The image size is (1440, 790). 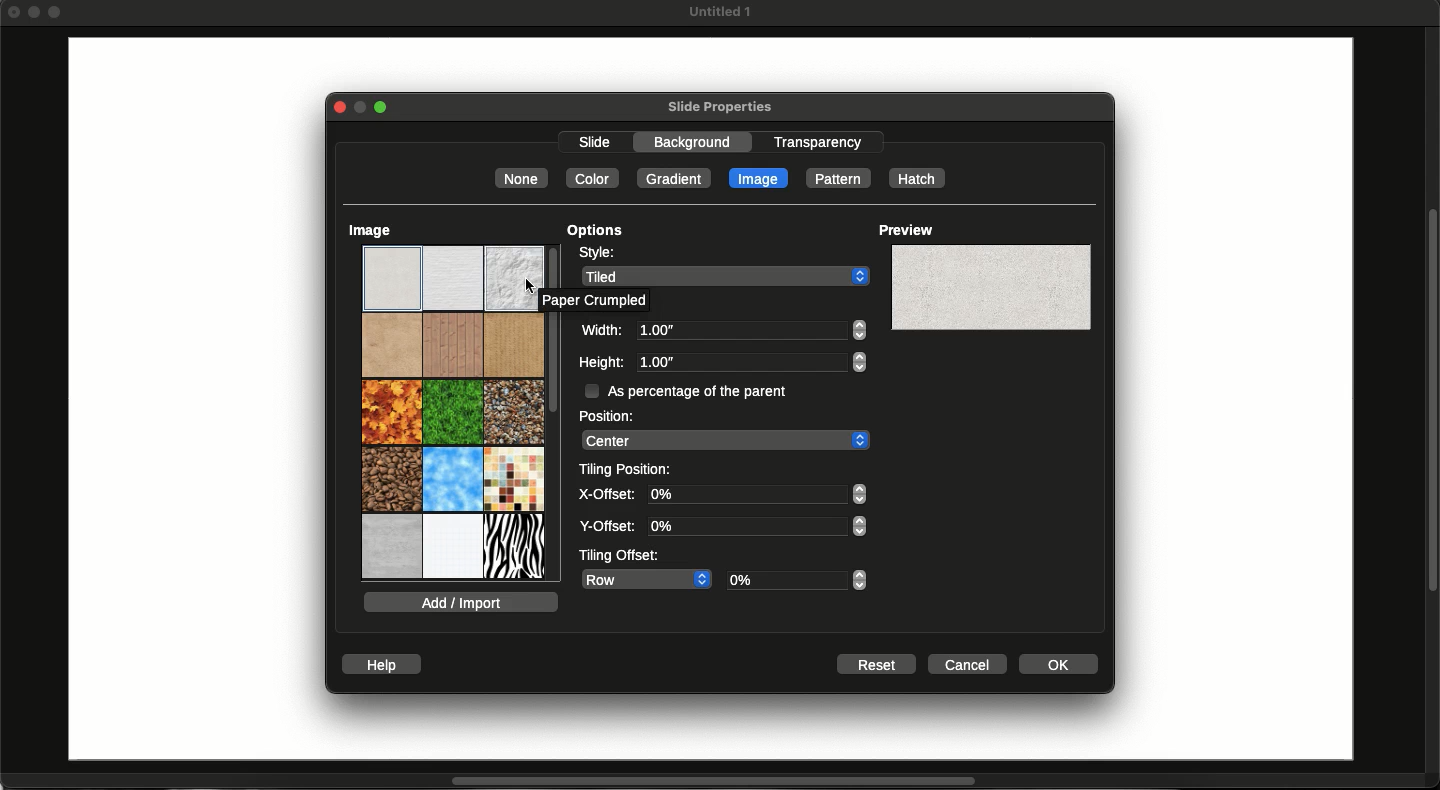 I want to click on Close, so click(x=14, y=11).